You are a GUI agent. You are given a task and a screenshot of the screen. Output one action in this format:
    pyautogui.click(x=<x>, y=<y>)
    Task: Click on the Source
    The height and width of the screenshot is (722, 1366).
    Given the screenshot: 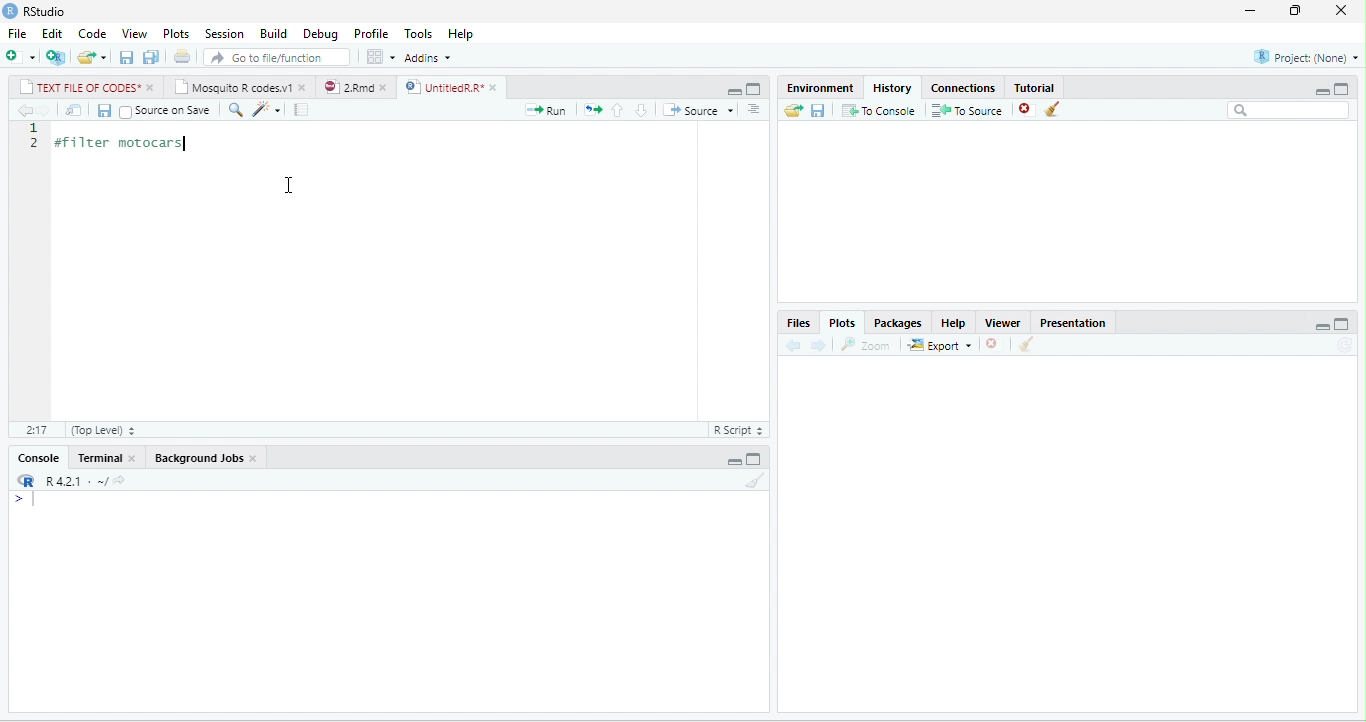 What is the action you would take?
    pyautogui.click(x=699, y=109)
    